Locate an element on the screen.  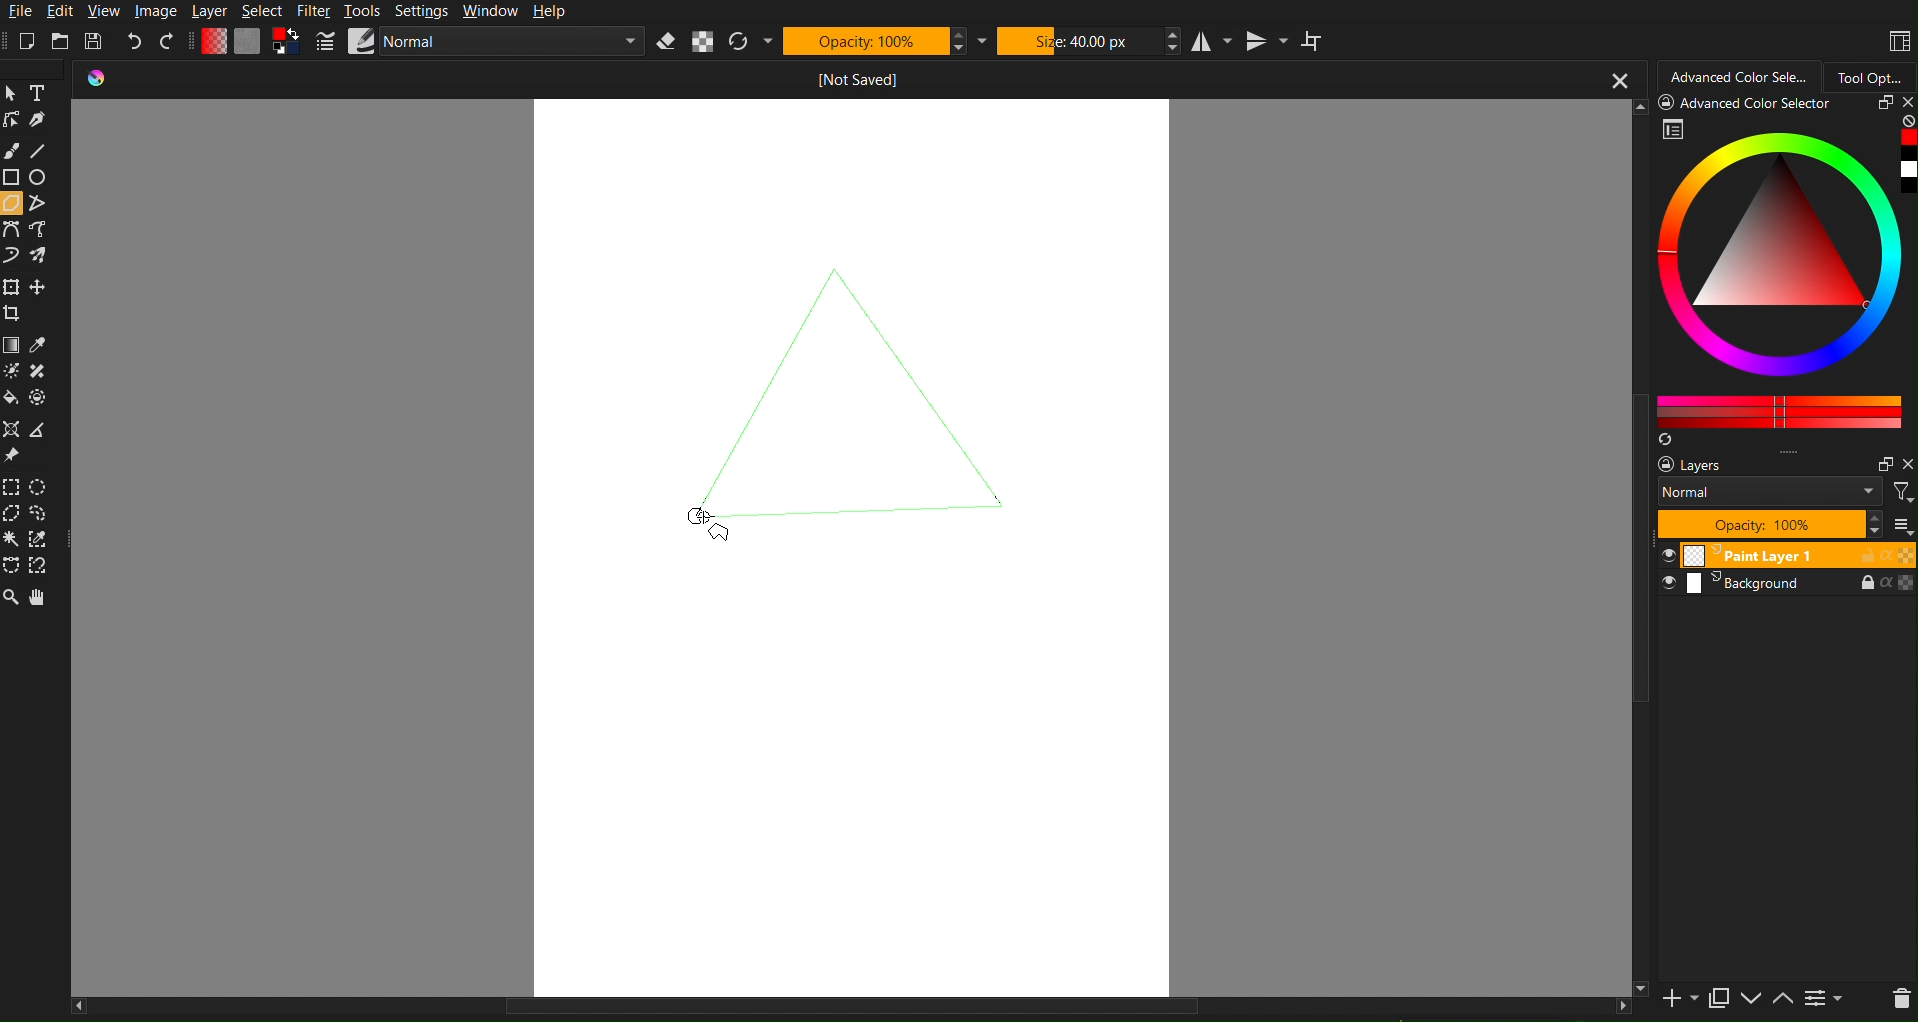
Save is located at coordinates (96, 40).